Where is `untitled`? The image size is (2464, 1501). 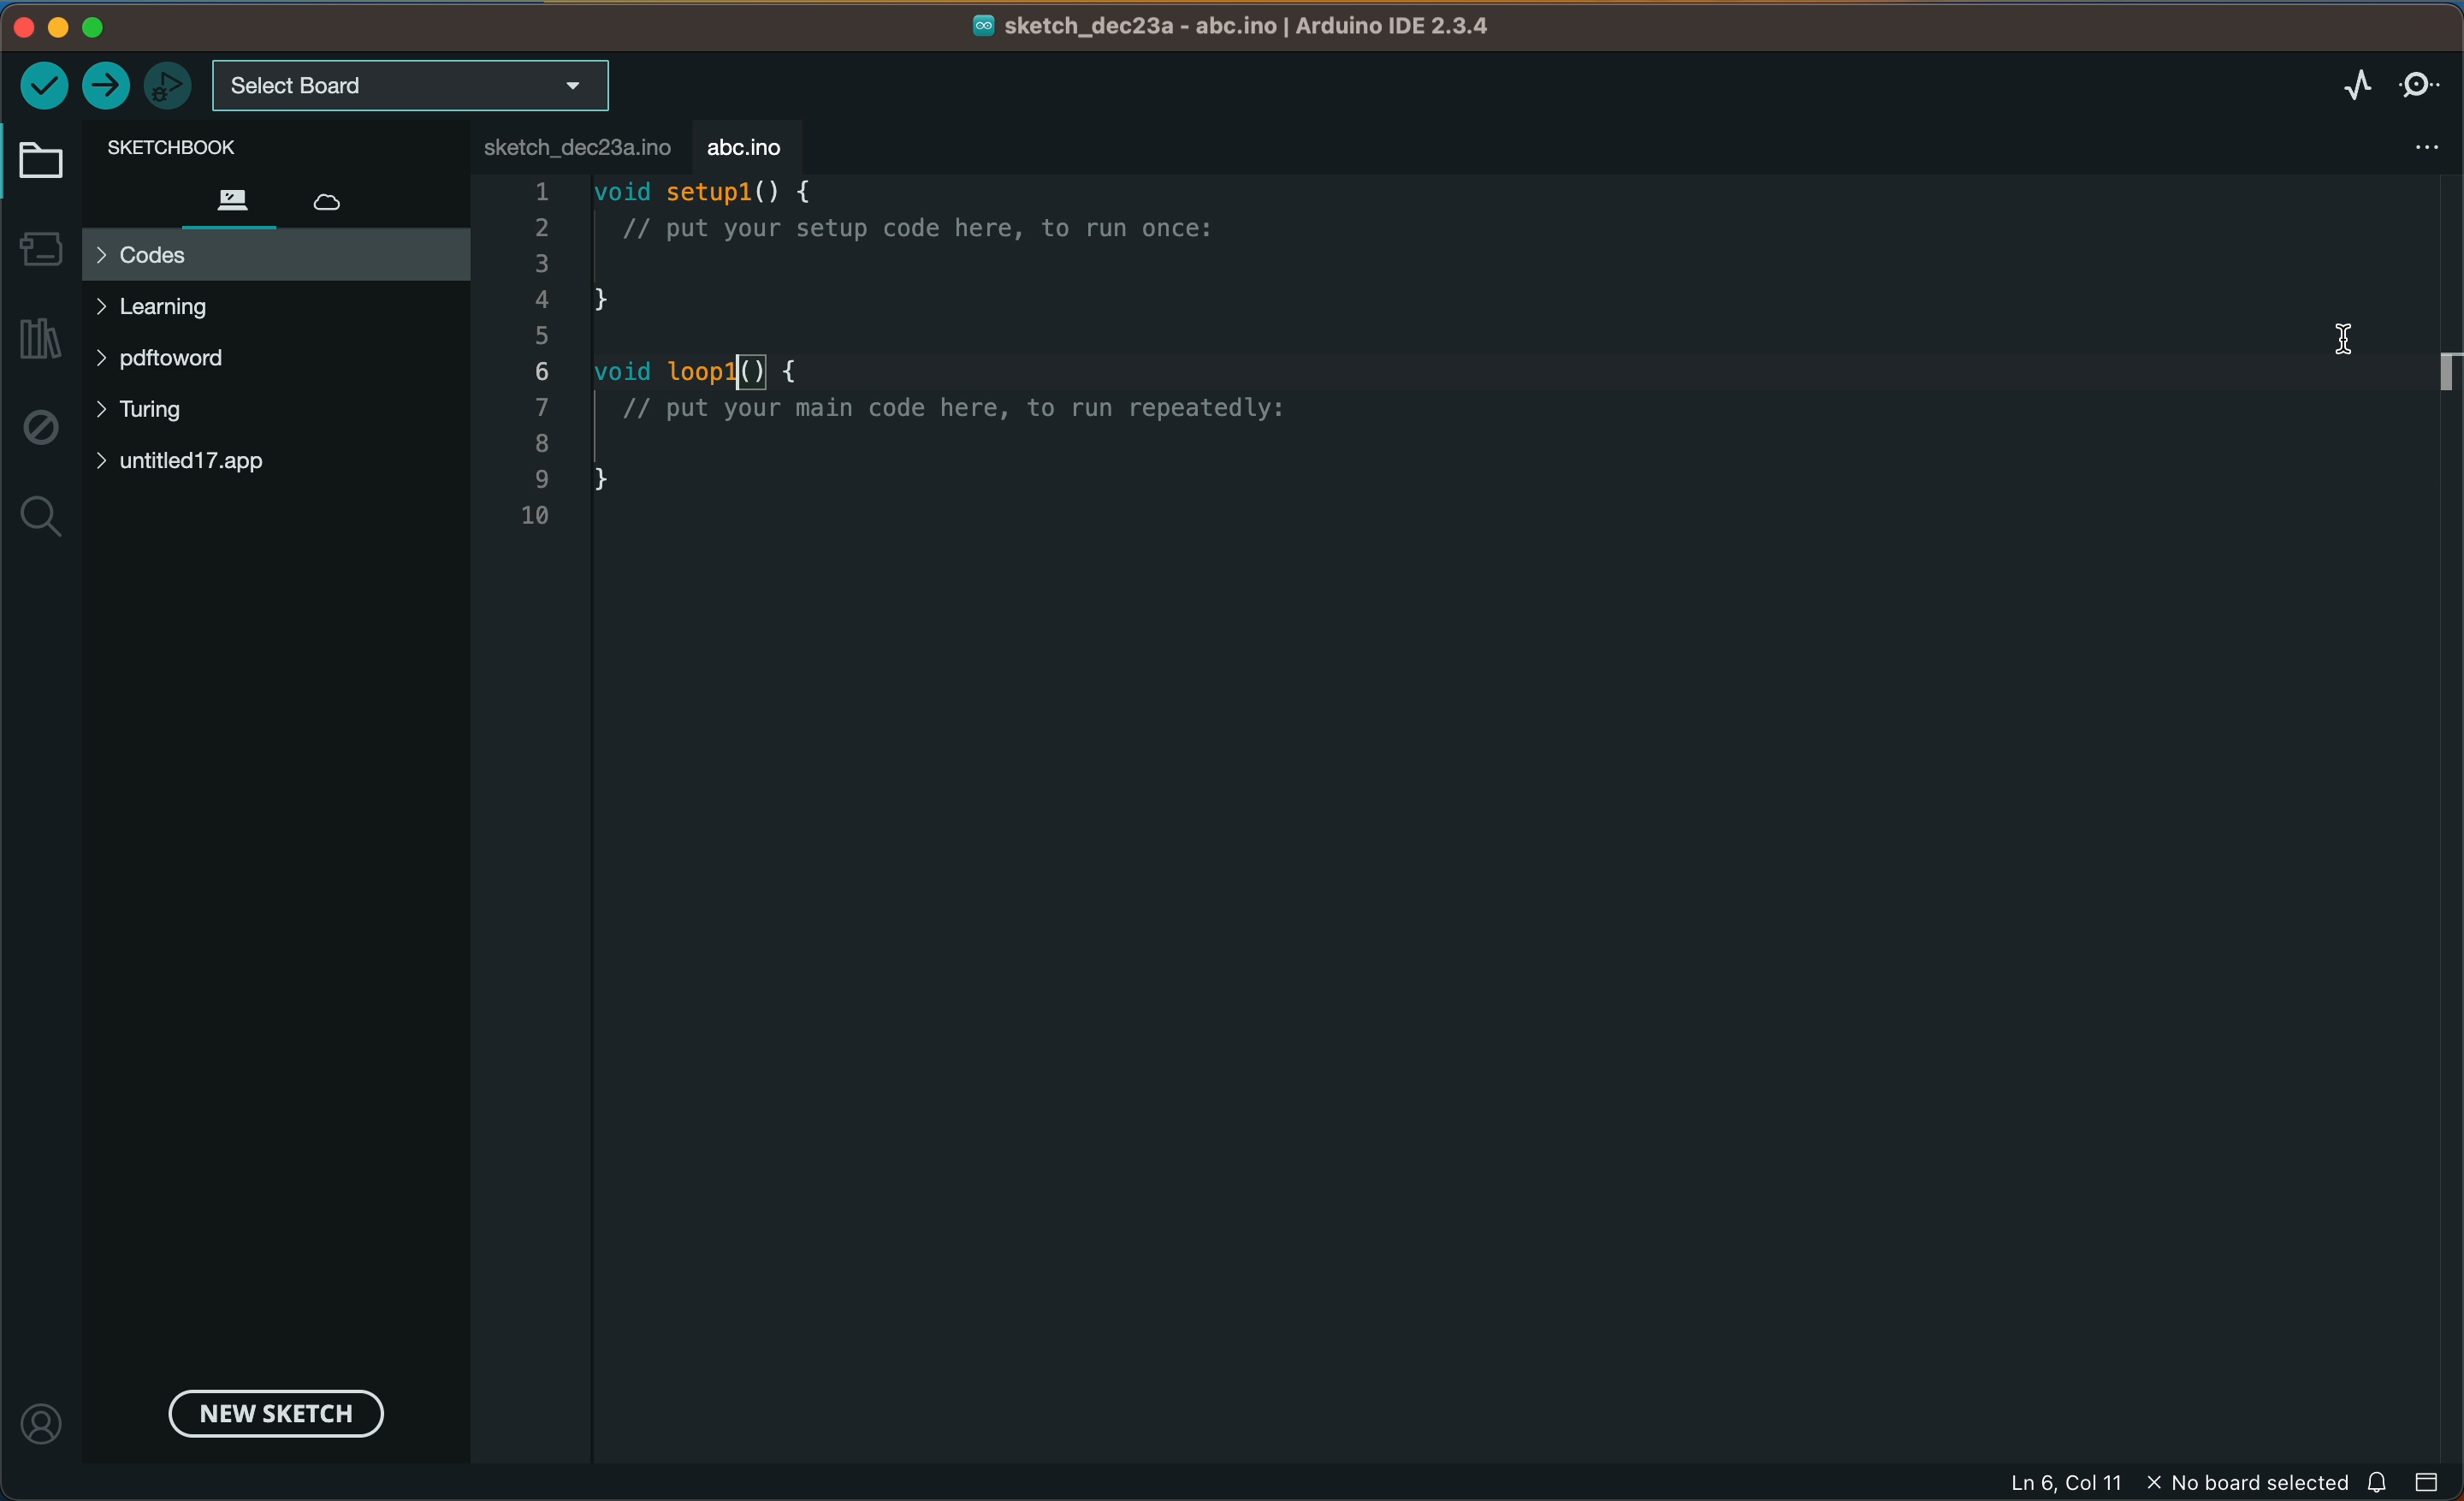
untitled is located at coordinates (256, 463).